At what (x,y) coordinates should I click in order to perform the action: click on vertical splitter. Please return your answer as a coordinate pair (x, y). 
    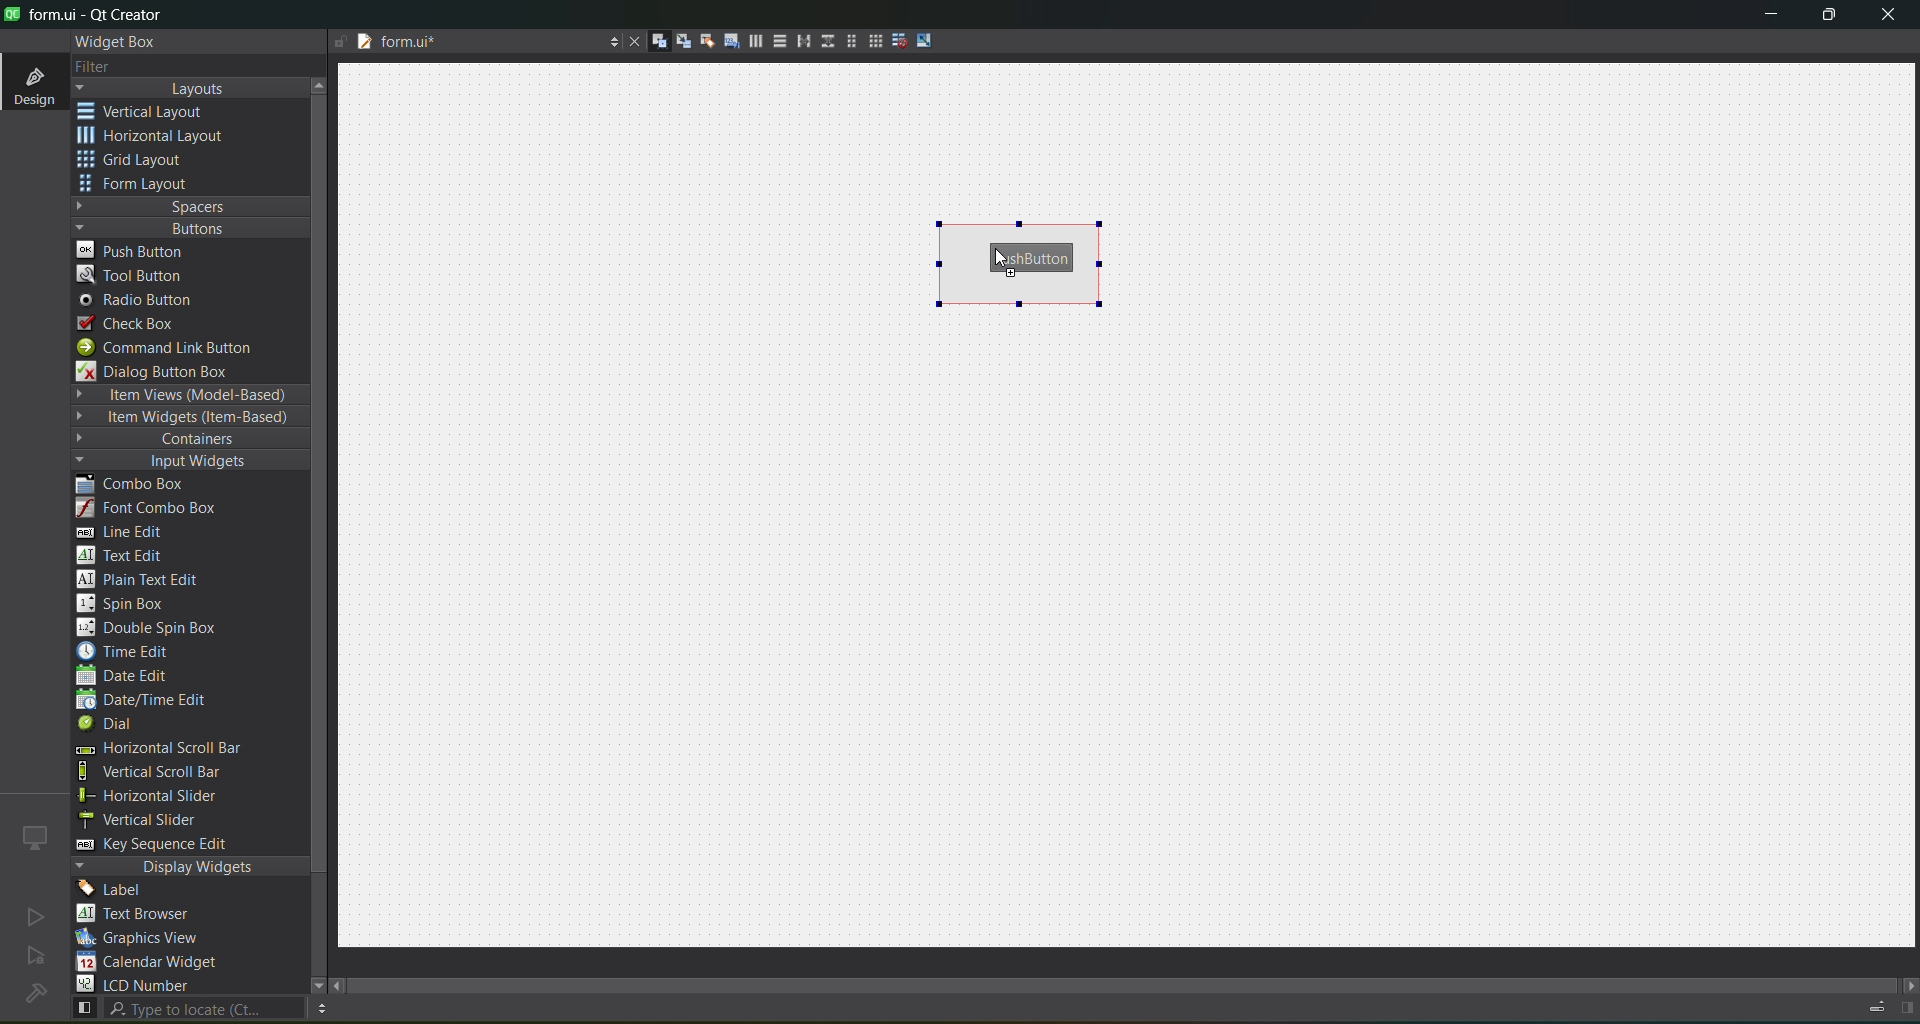
    Looking at the image, I should click on (825, 45).